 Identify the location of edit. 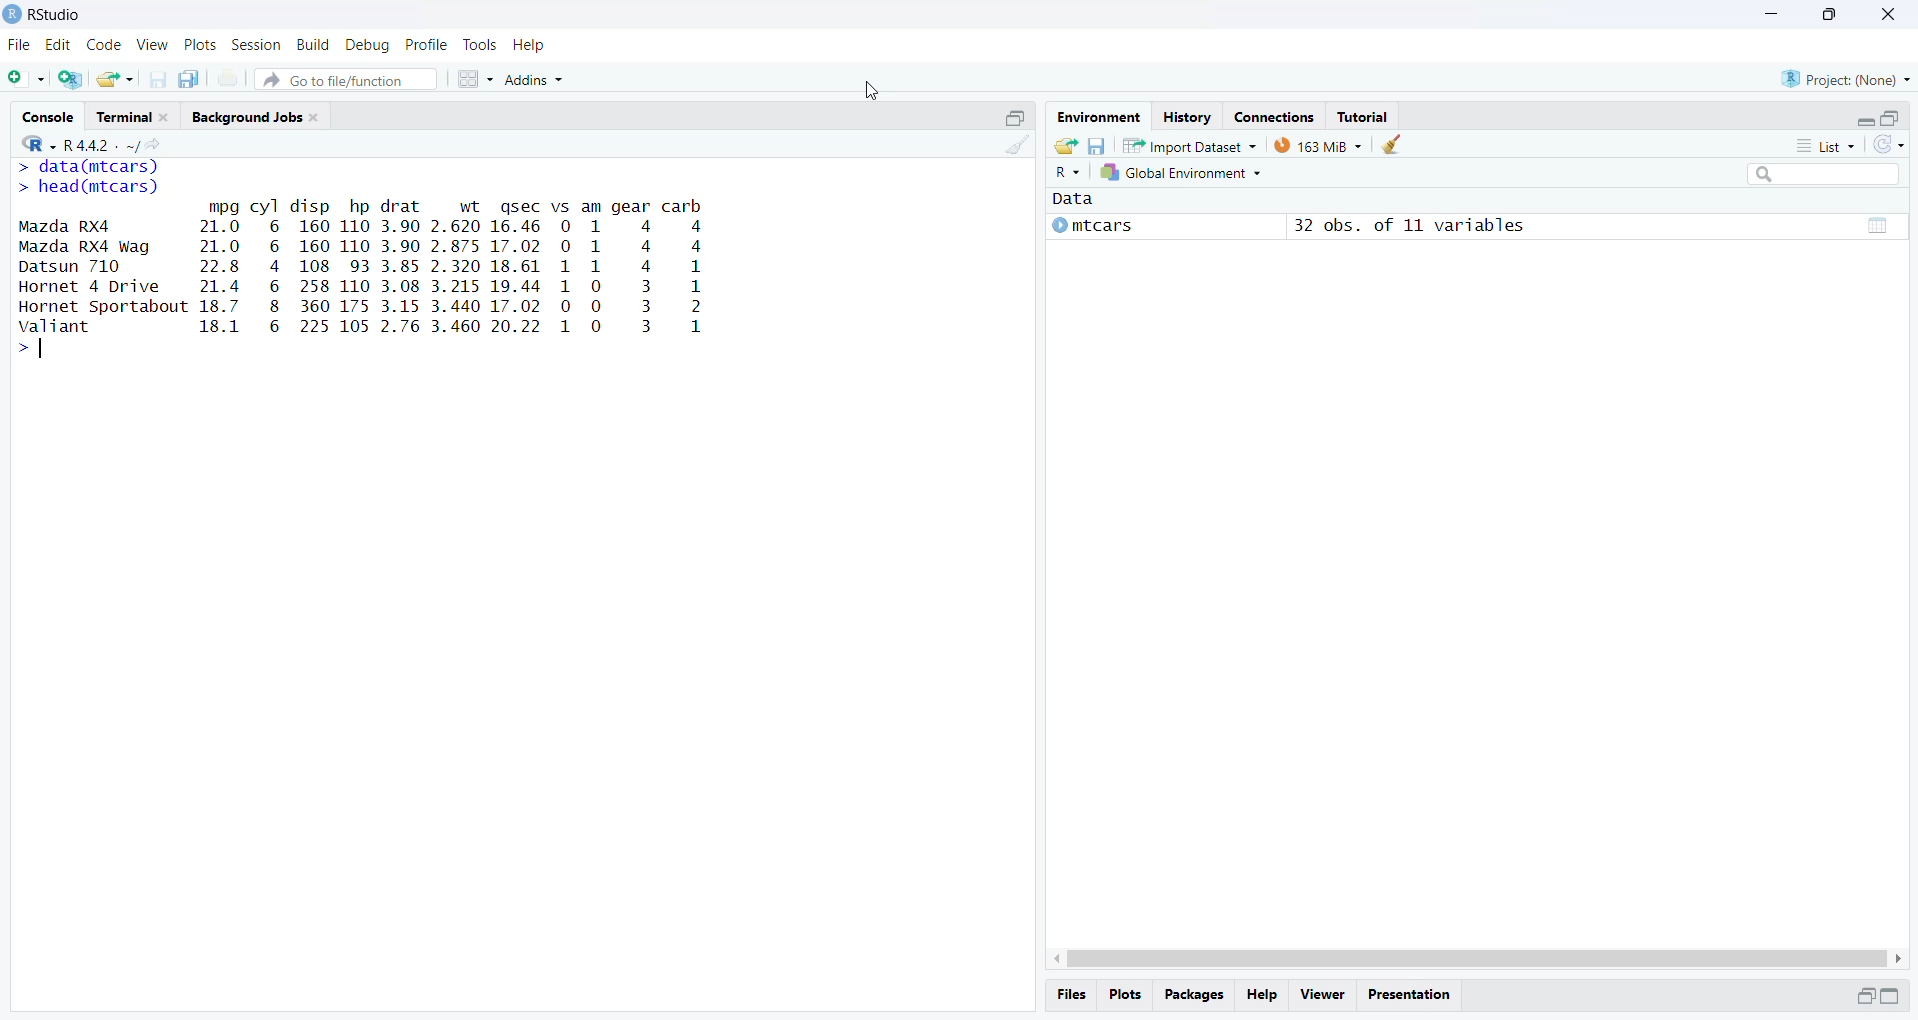
(58, 44).